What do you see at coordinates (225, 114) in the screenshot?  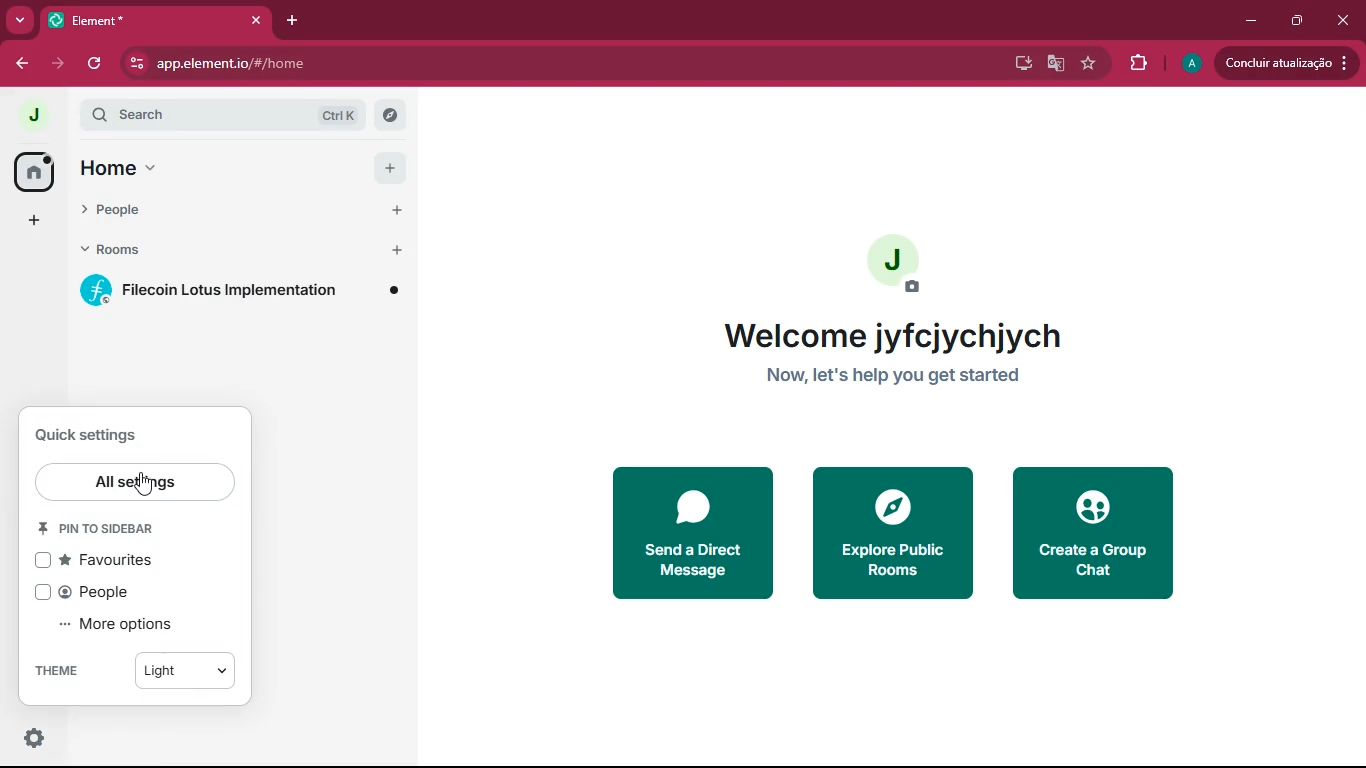 I see `search` at bounding box center [225, 114].